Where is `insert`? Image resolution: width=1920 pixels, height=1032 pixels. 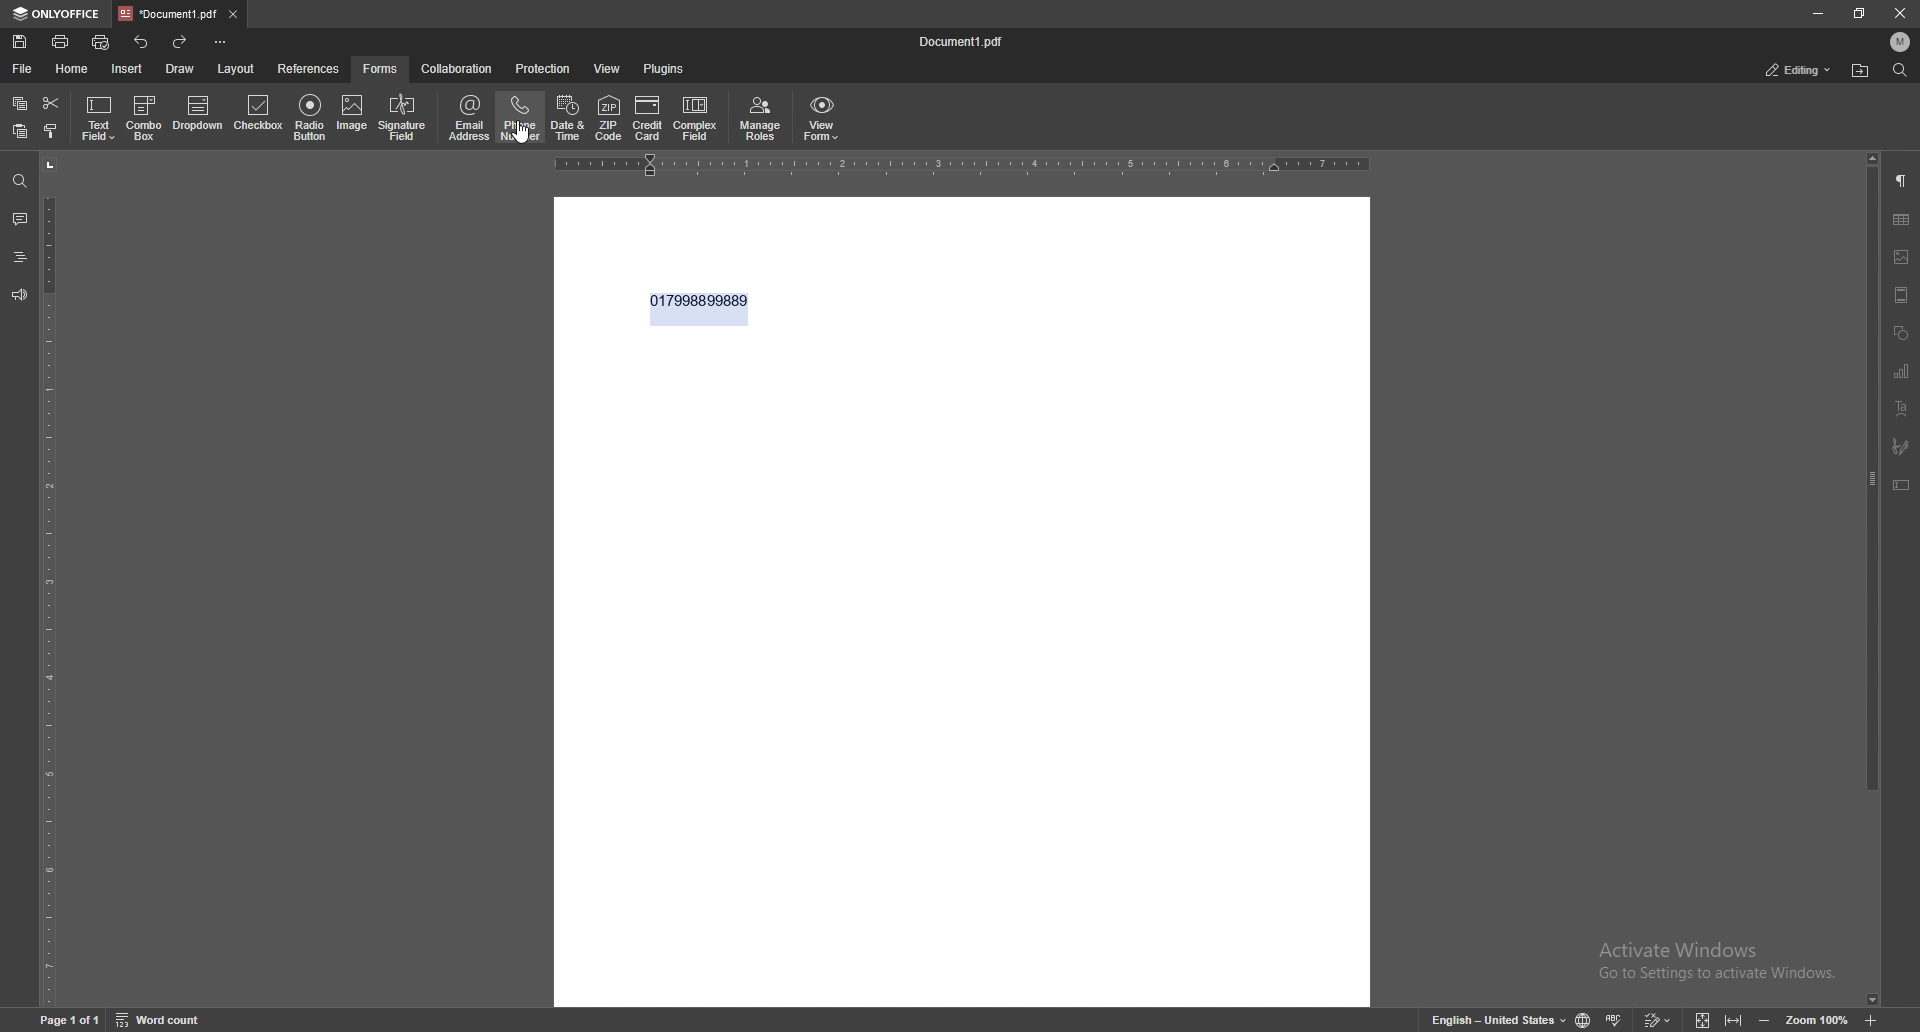
insert is located at coordinates (128, 69).